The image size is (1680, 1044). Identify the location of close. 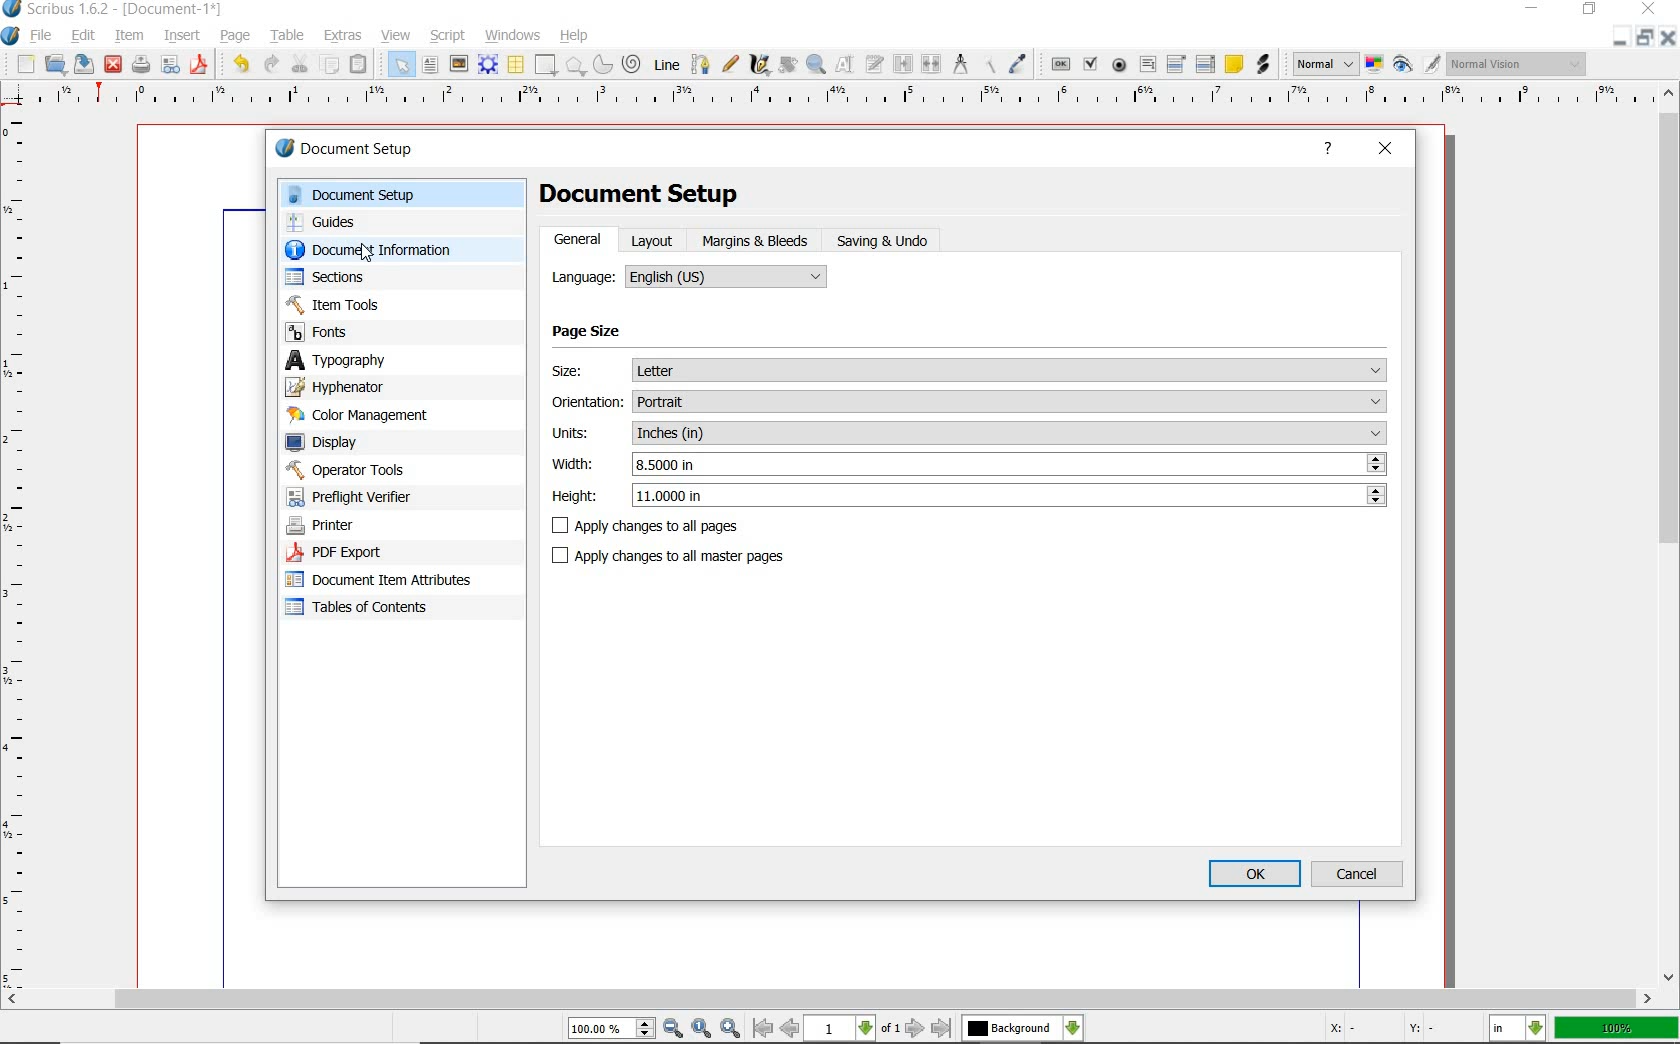
(114, 66).